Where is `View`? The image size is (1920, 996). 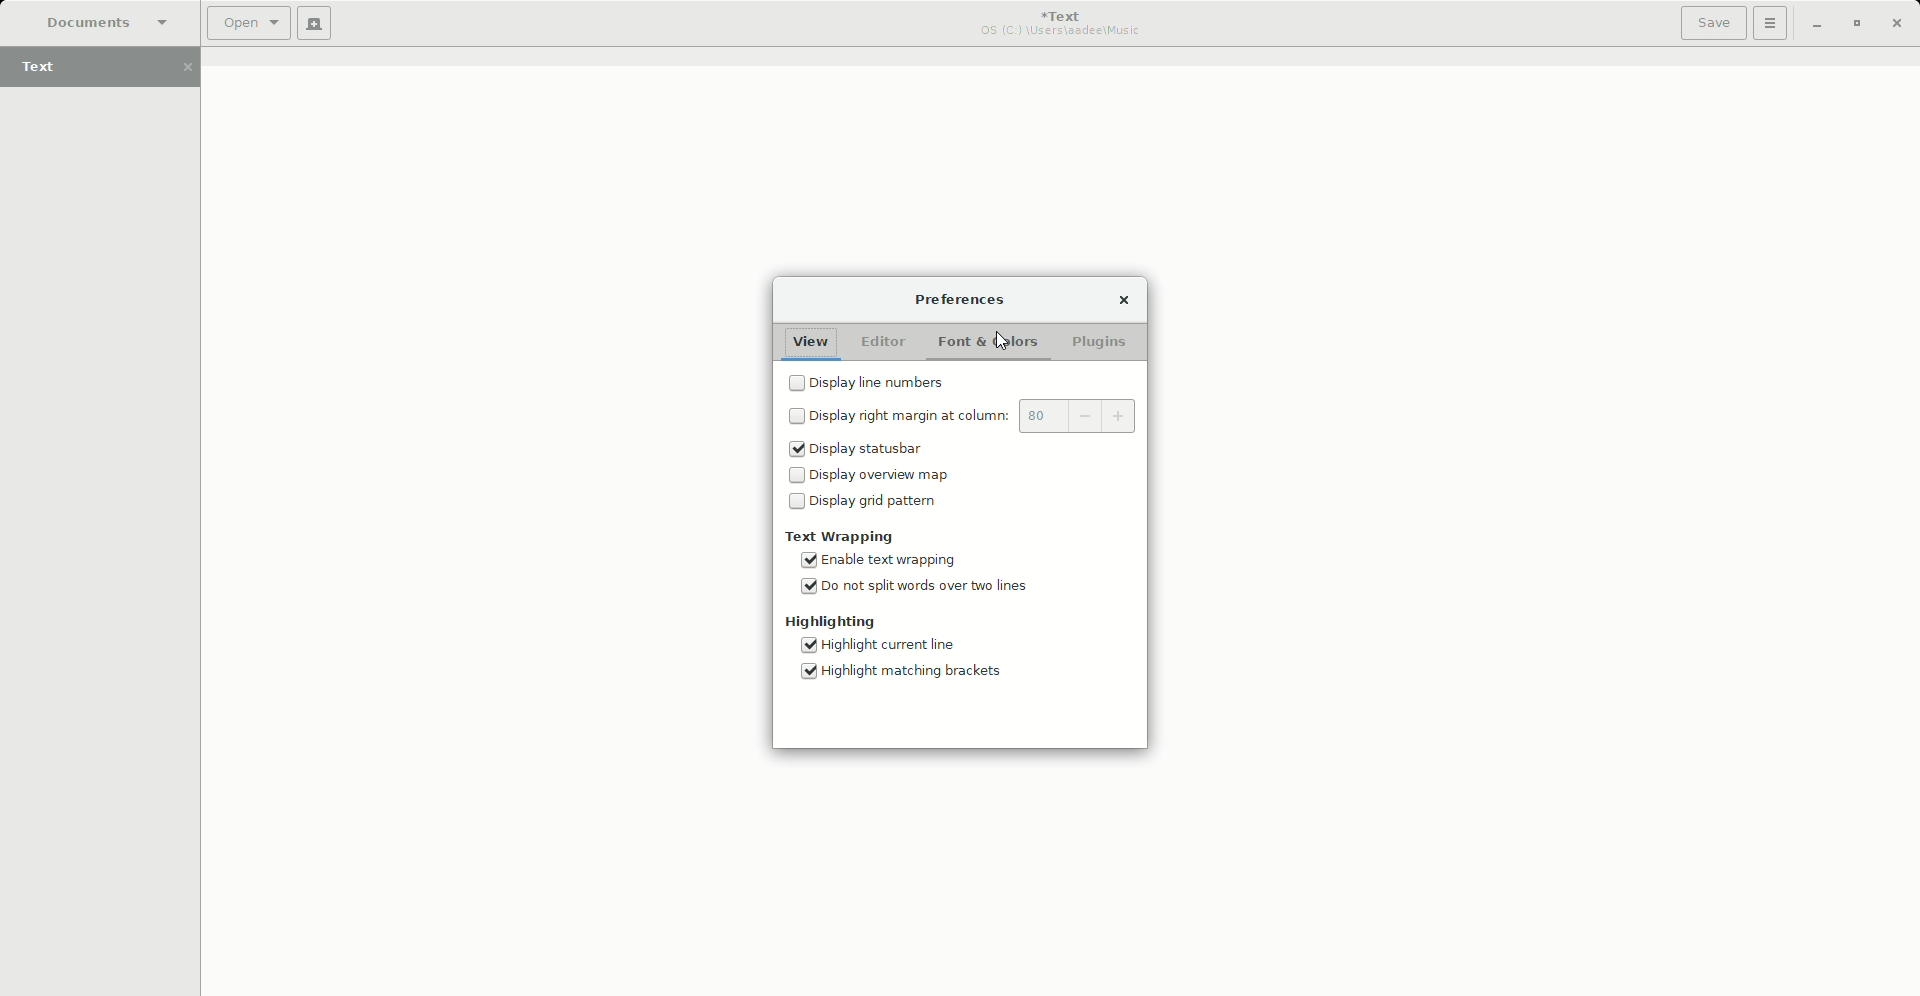
View is located at coordinates (809, 337).